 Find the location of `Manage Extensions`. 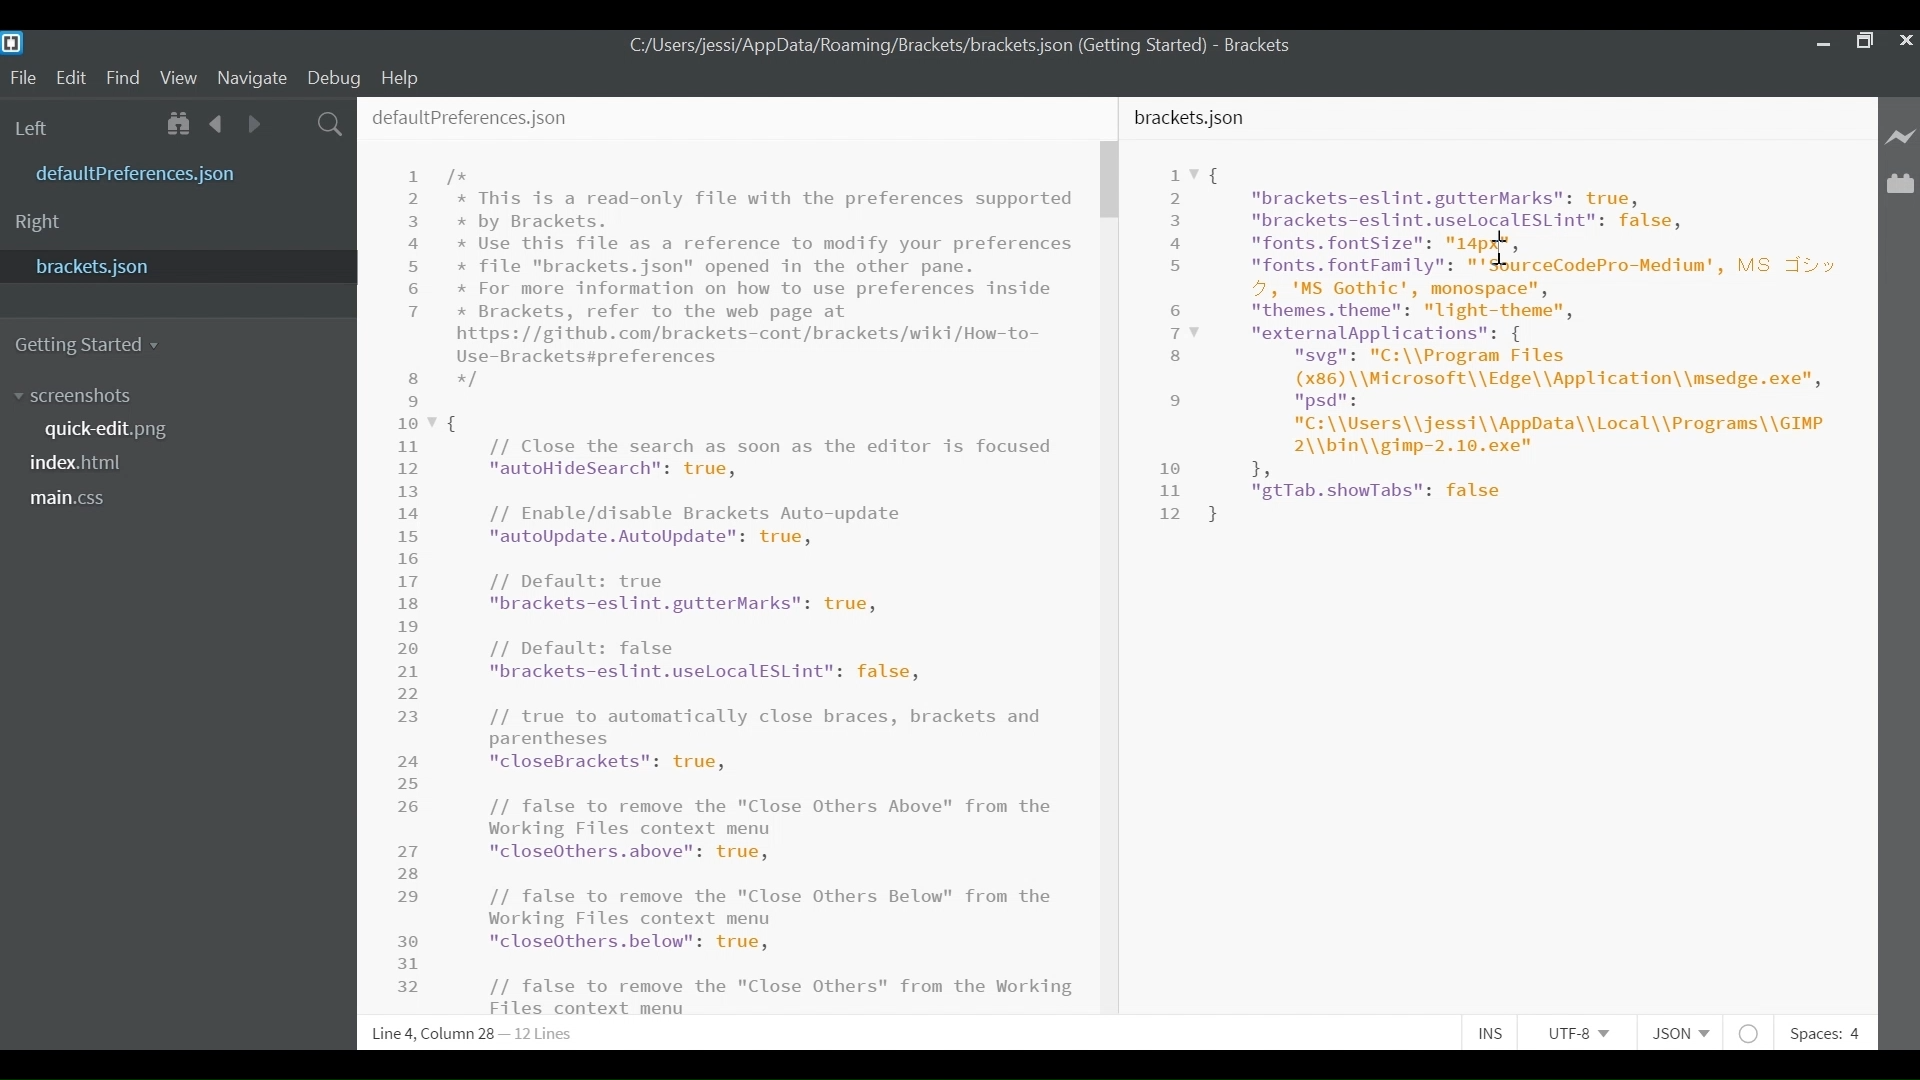

Manage Extensions is located at coordinates (1900, 184).